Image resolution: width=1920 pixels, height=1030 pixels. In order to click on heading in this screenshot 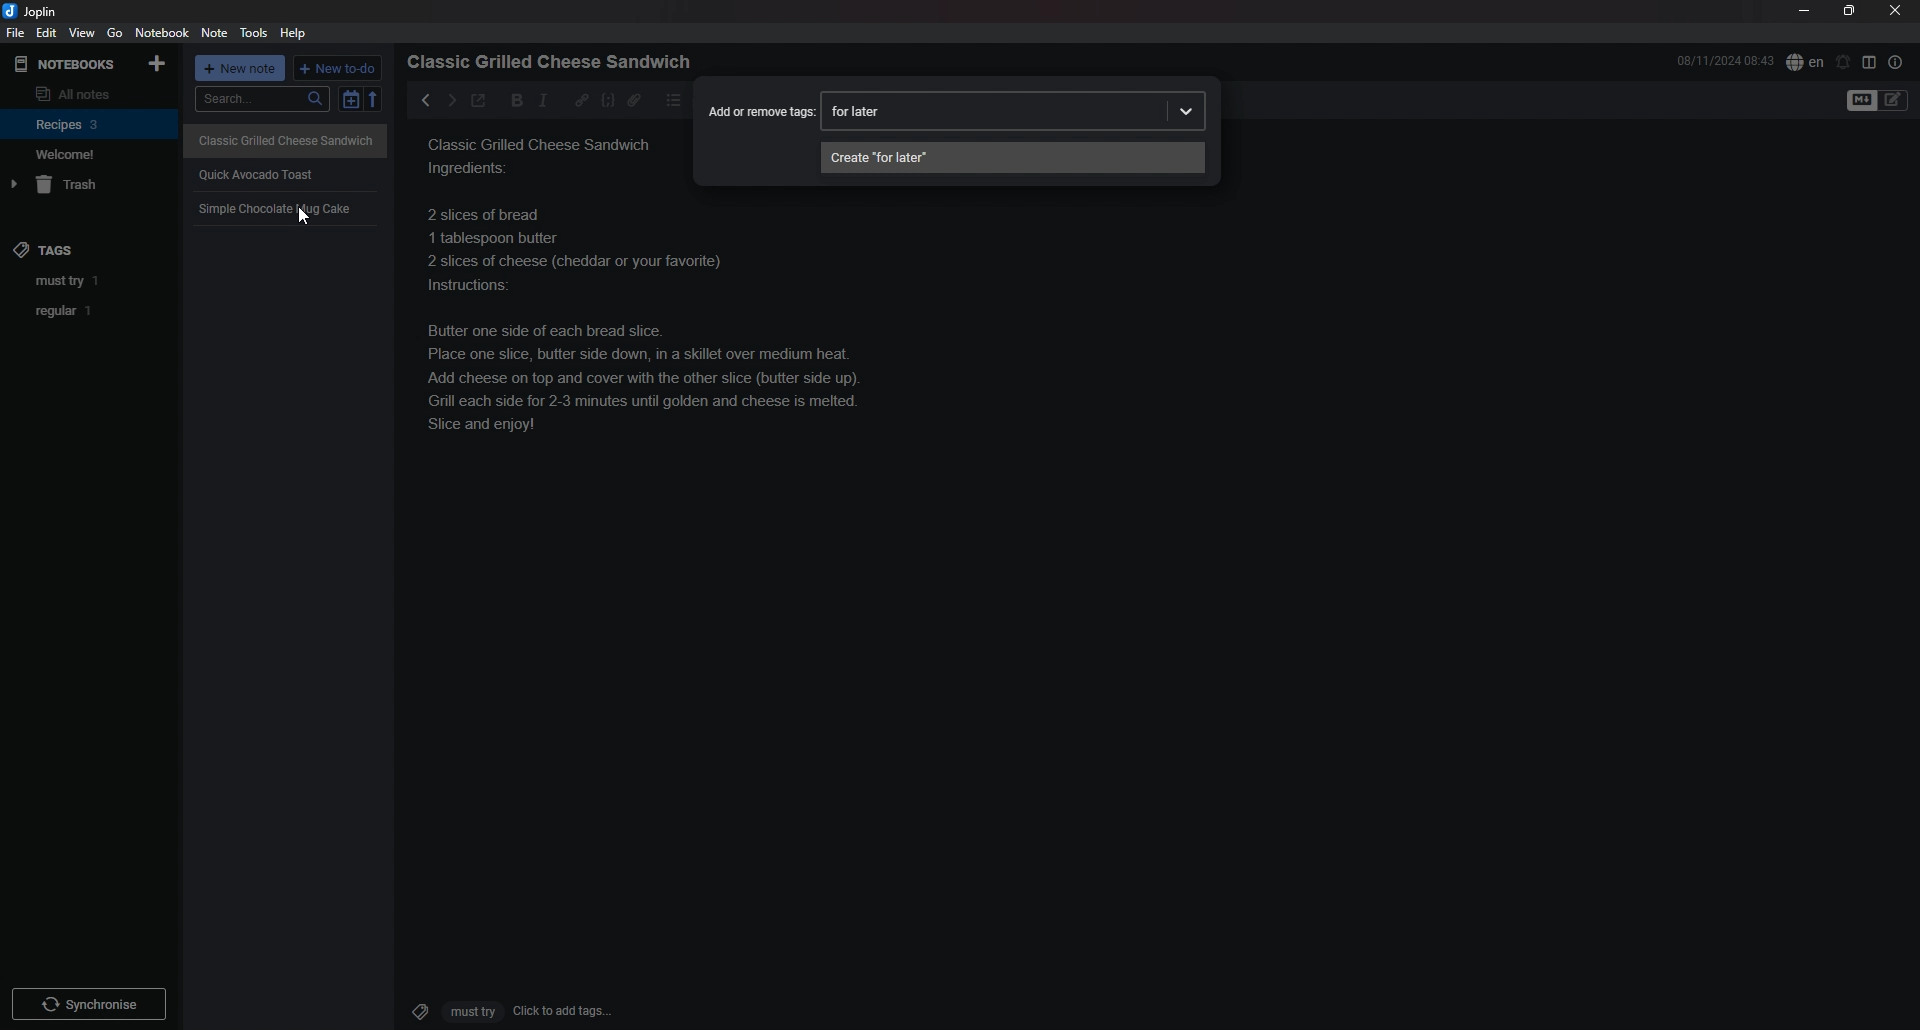, I will do `click(555, 62)`.